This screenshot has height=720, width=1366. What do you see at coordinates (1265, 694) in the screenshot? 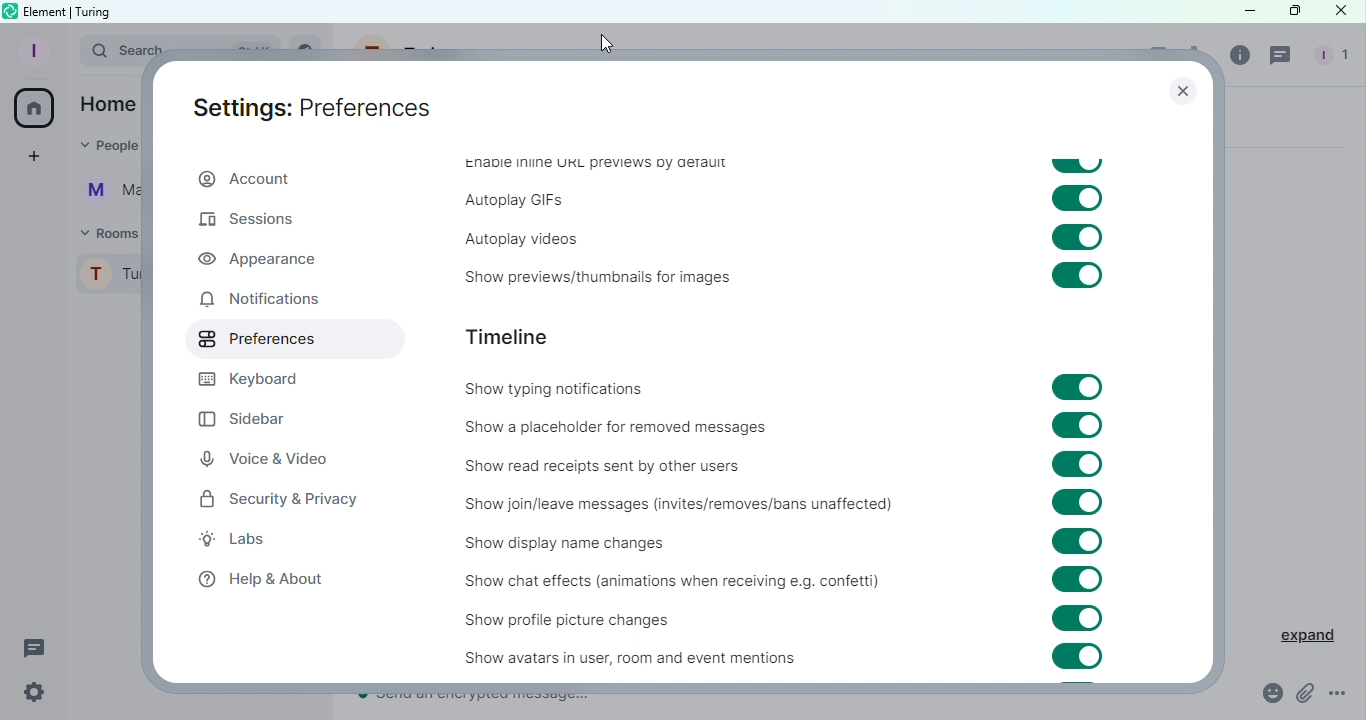
I see `Emoji` at bounding box center [1265, 694].